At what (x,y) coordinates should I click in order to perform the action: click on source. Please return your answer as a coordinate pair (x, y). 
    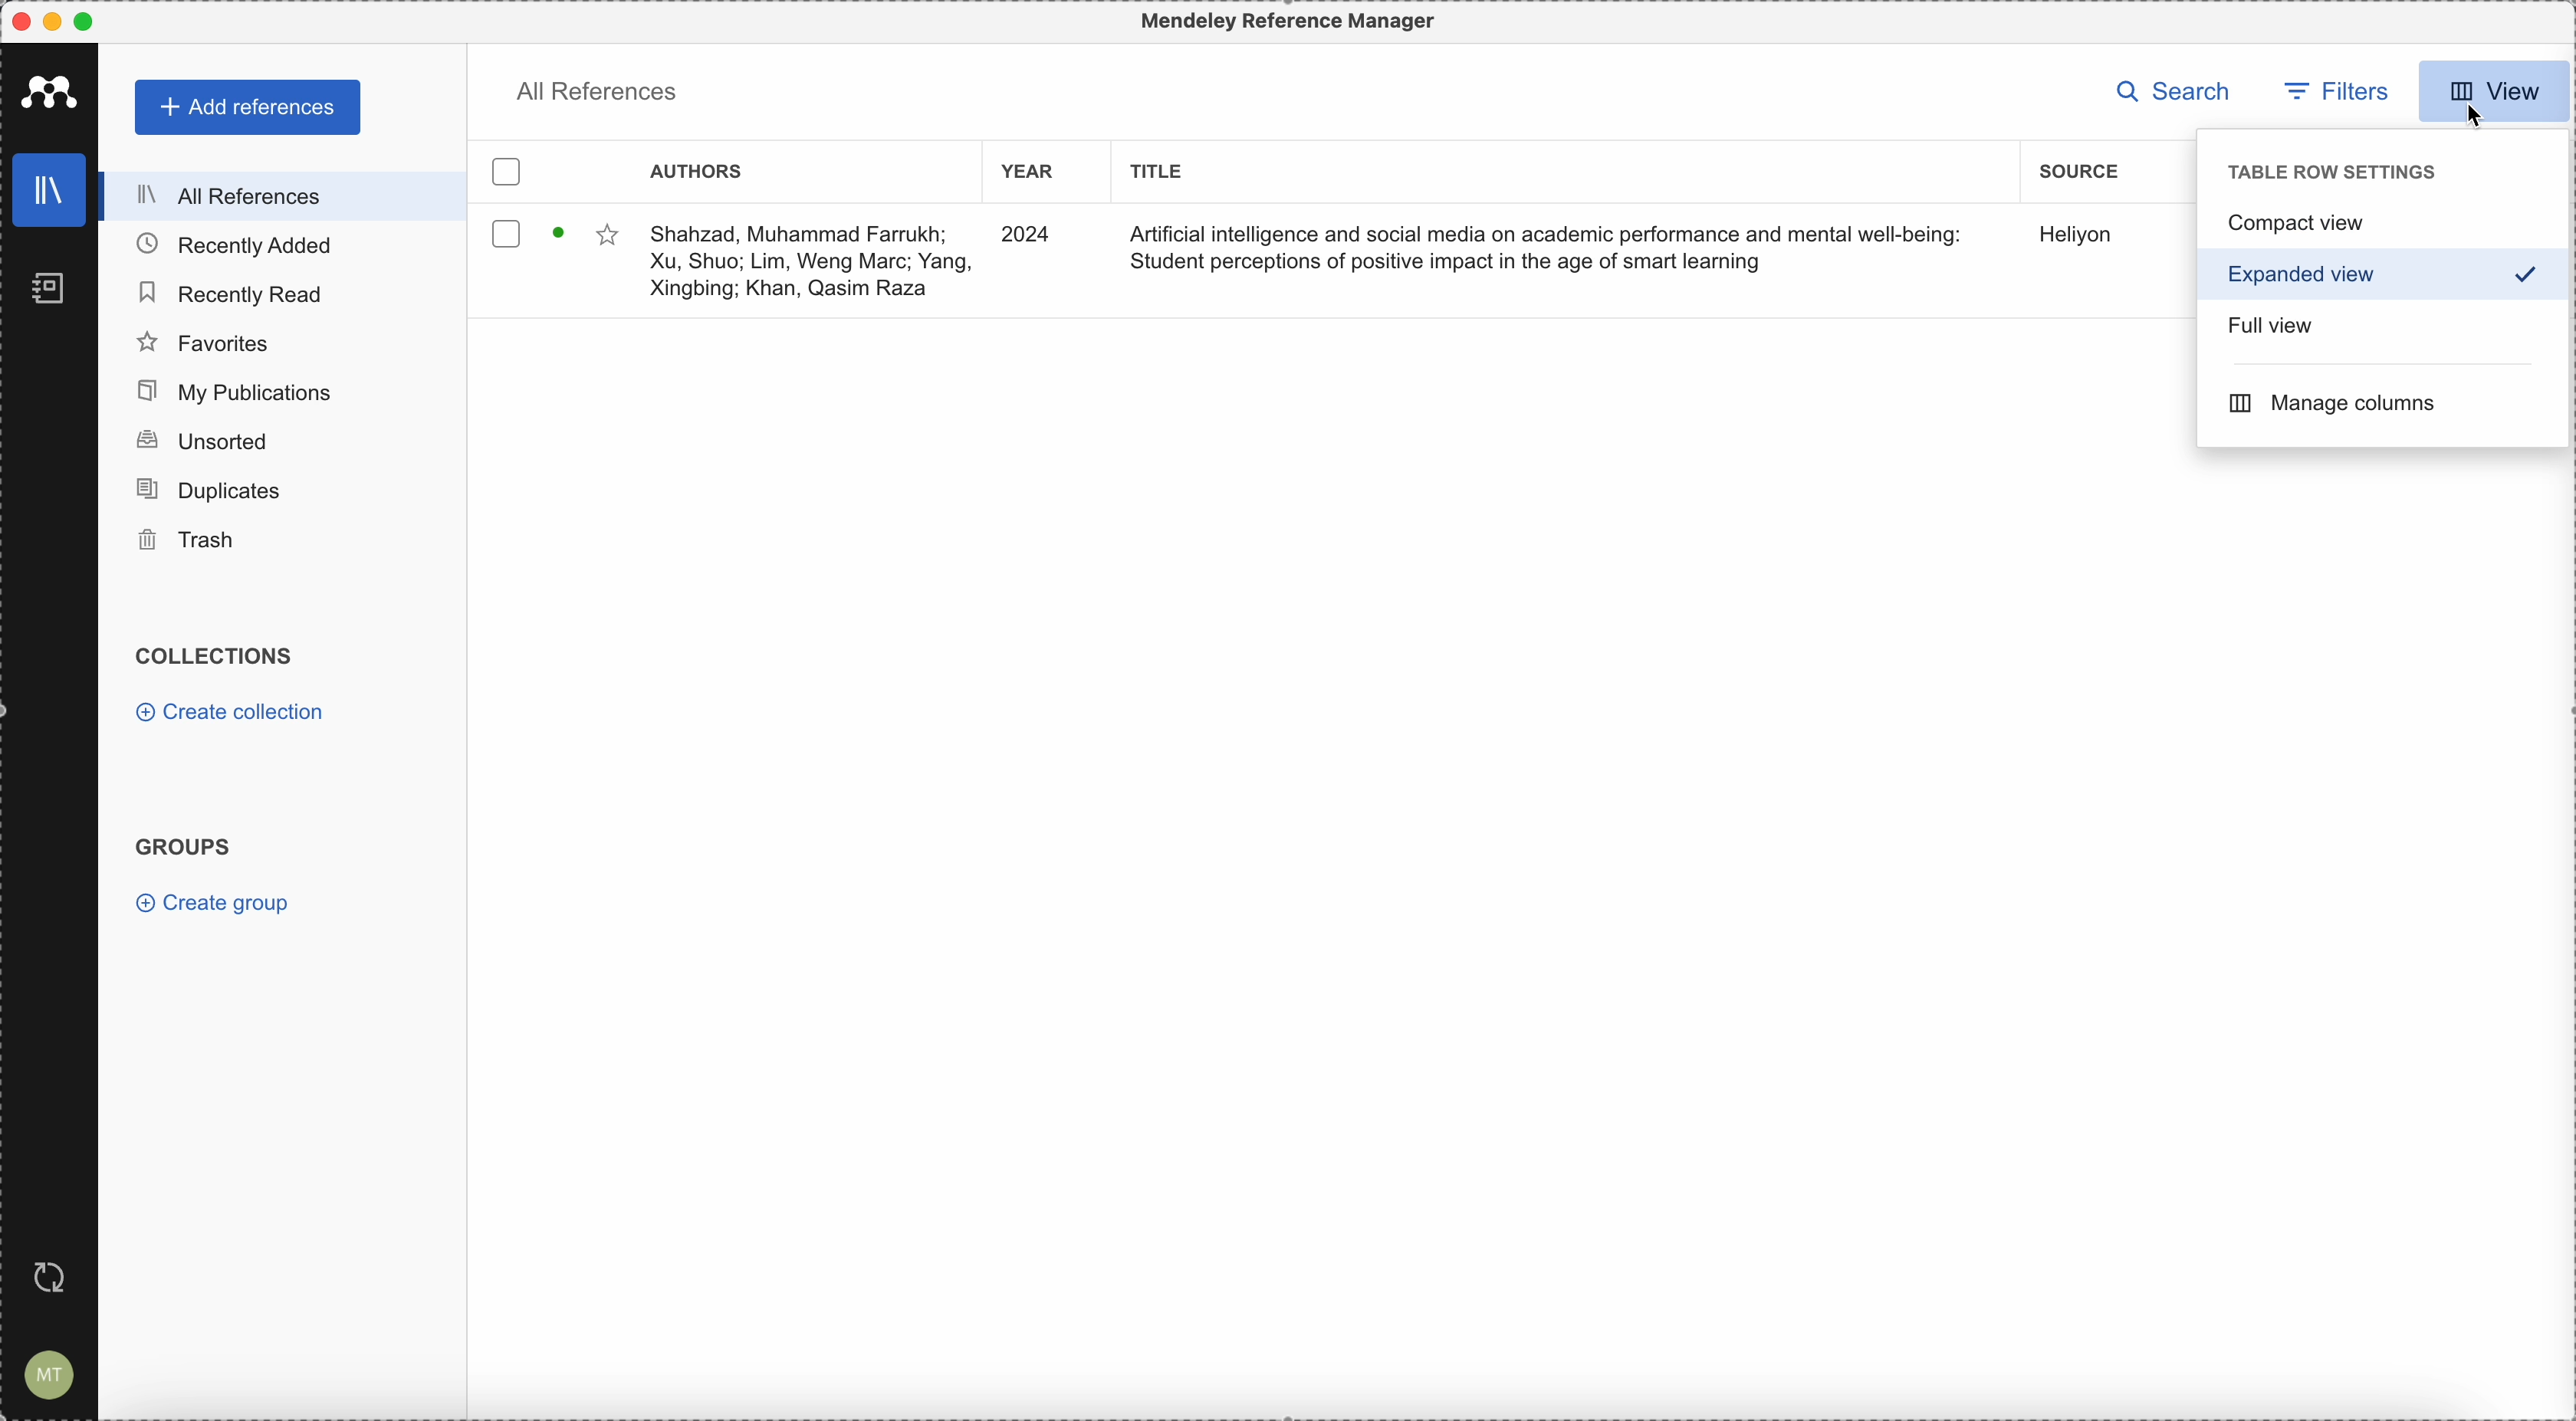
    Looking at the image, I should click on (2079, 173).